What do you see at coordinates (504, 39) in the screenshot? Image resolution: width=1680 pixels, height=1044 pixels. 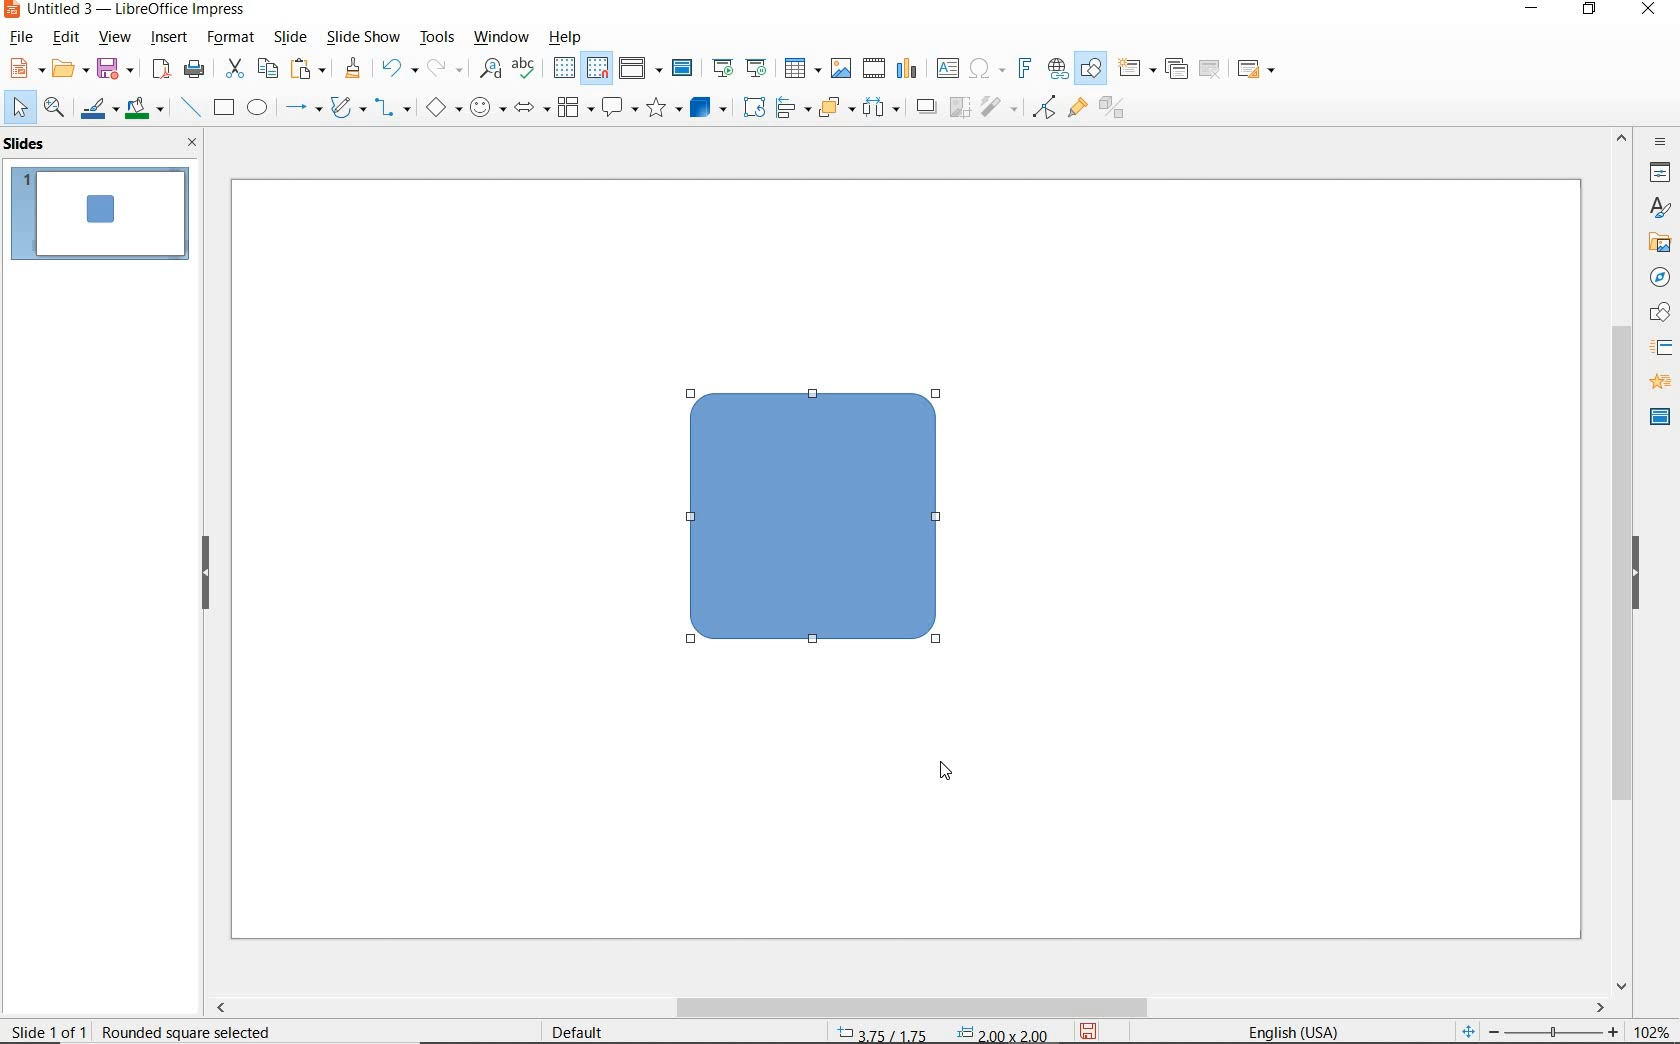 I see `window` at bounding box center [504, 39].